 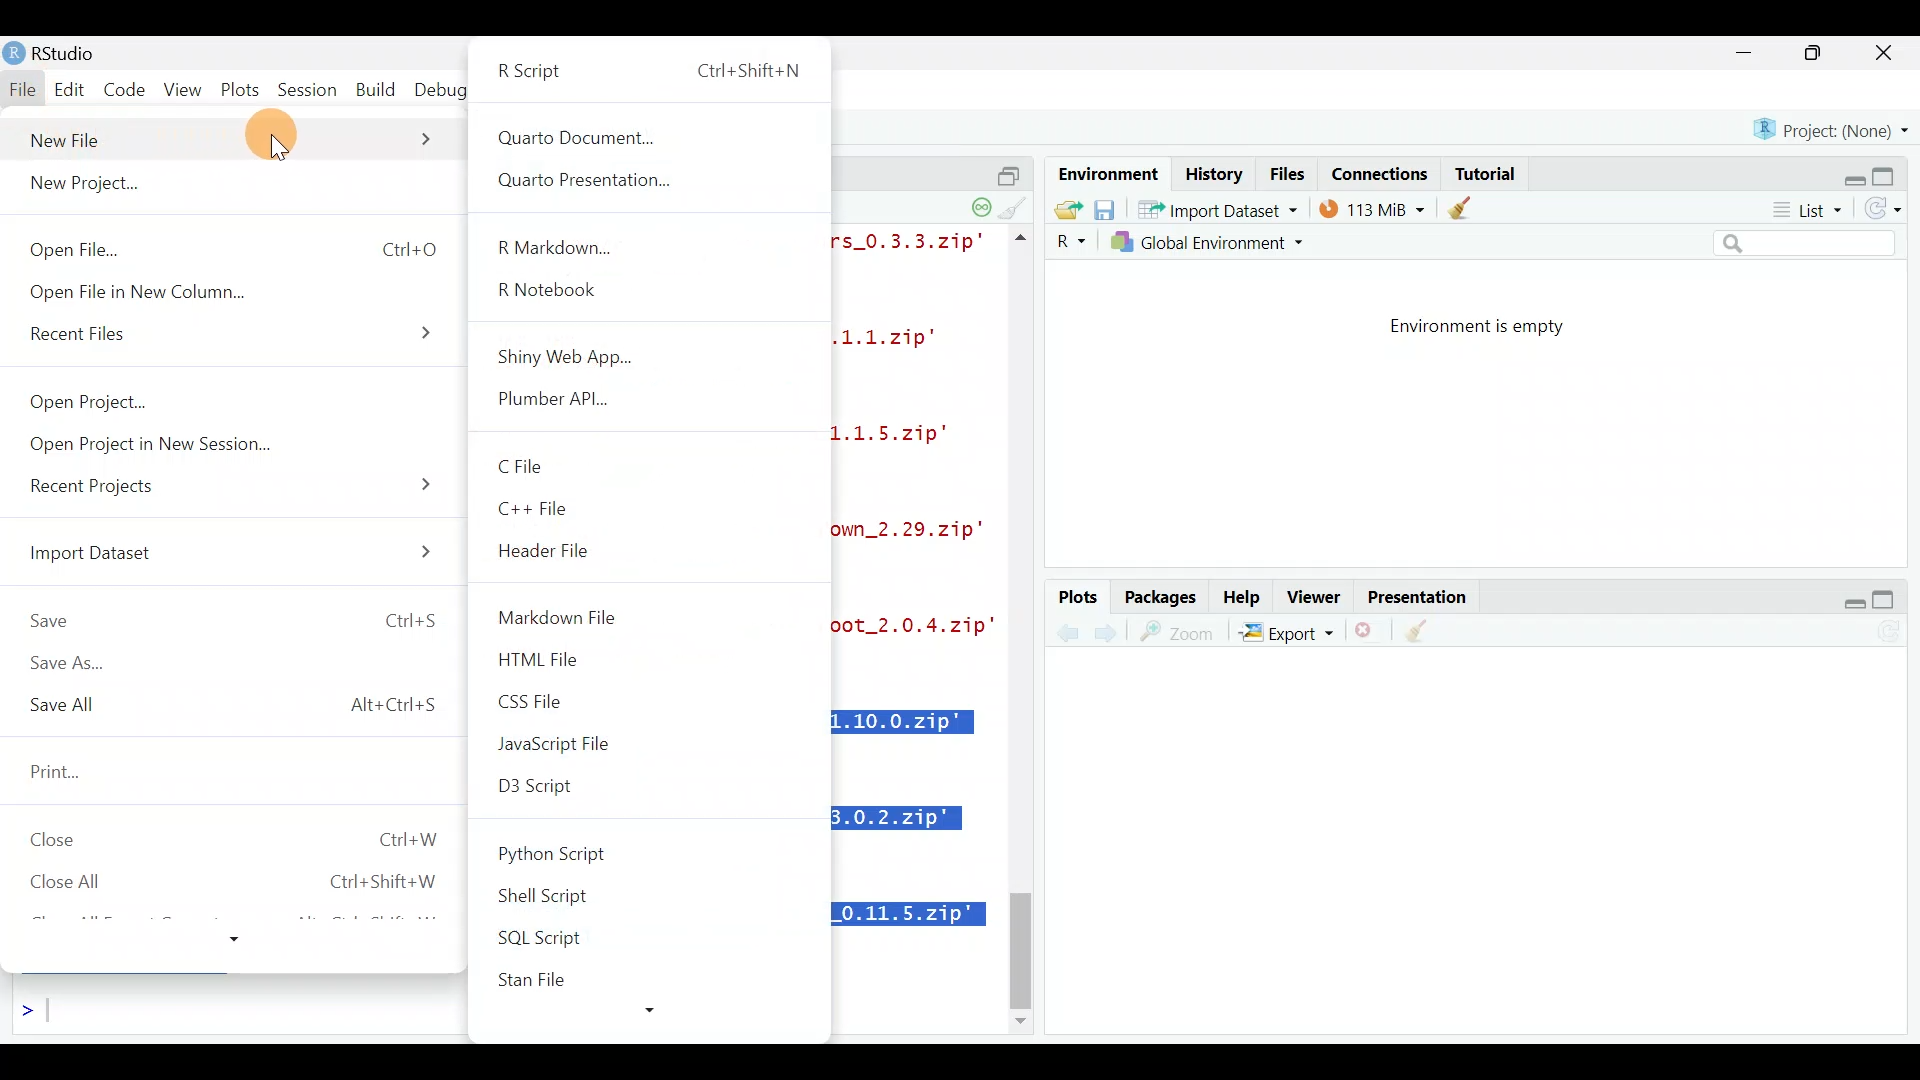 What do you see at coordinates (23, 89) in the screenshot?
I see `File` at bounding box center [23, 89].